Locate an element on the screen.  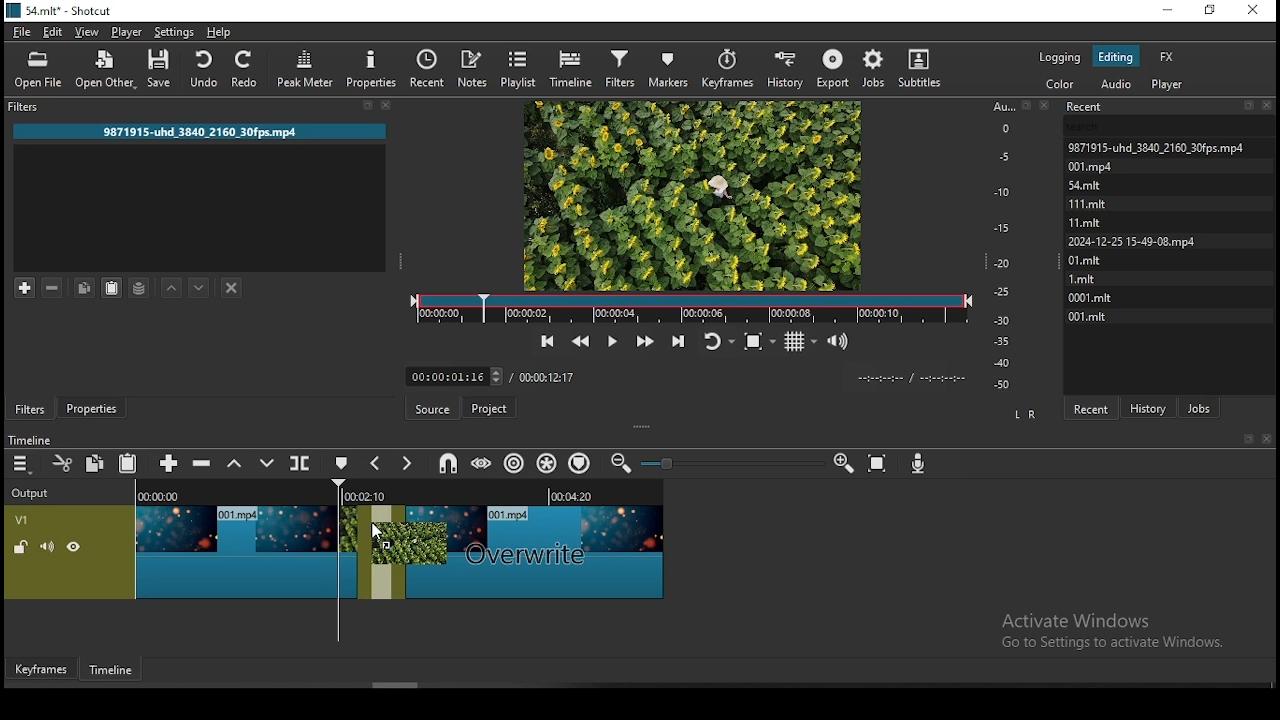
move filter down is located at coordinates (199, 286).